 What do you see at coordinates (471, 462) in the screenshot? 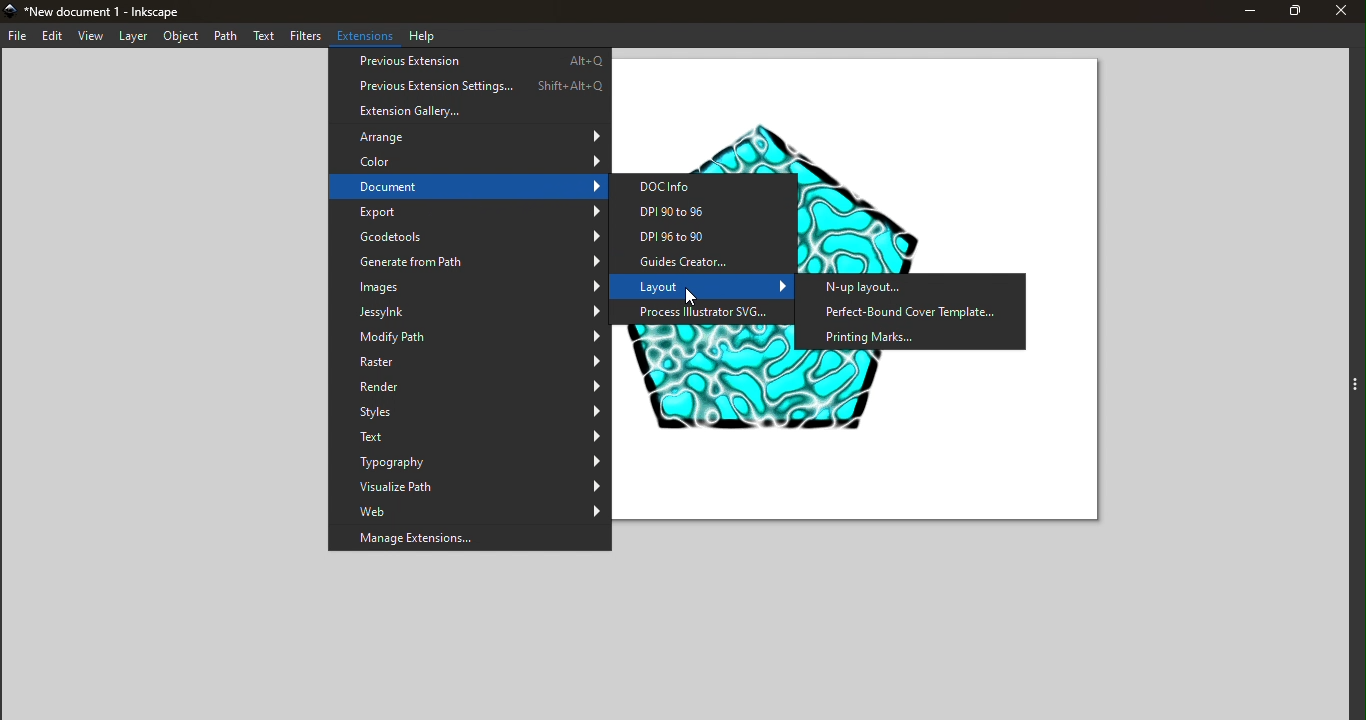
I see `Typography` at bounding box center [471, 462].